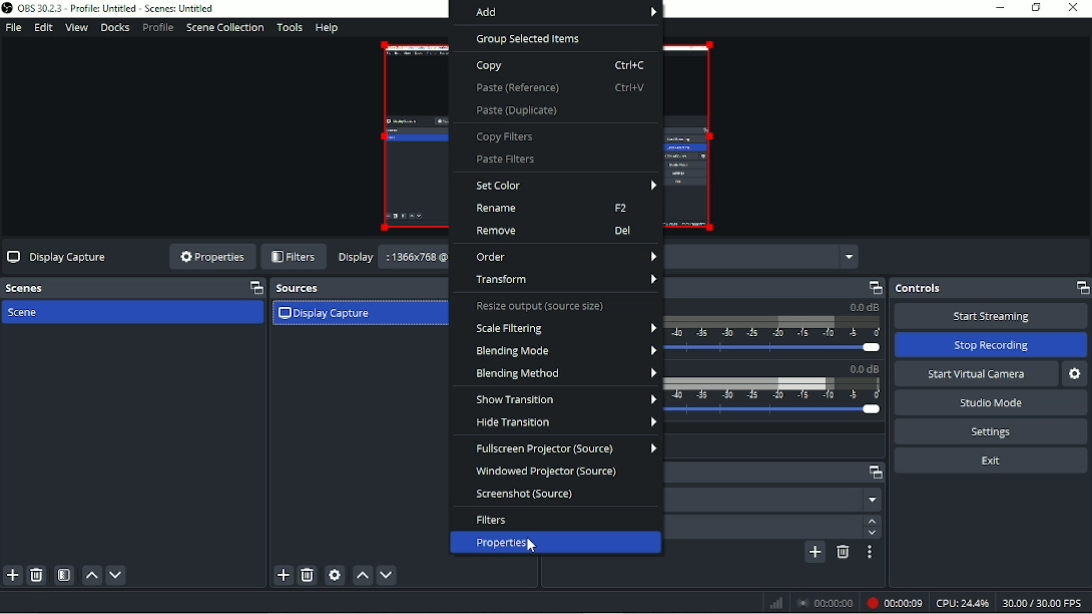 The height and width of the screenshot is (614, 1092). Describe the element at coordinates (991, 345) in the screenshot. I see `Stop recording` at that location.